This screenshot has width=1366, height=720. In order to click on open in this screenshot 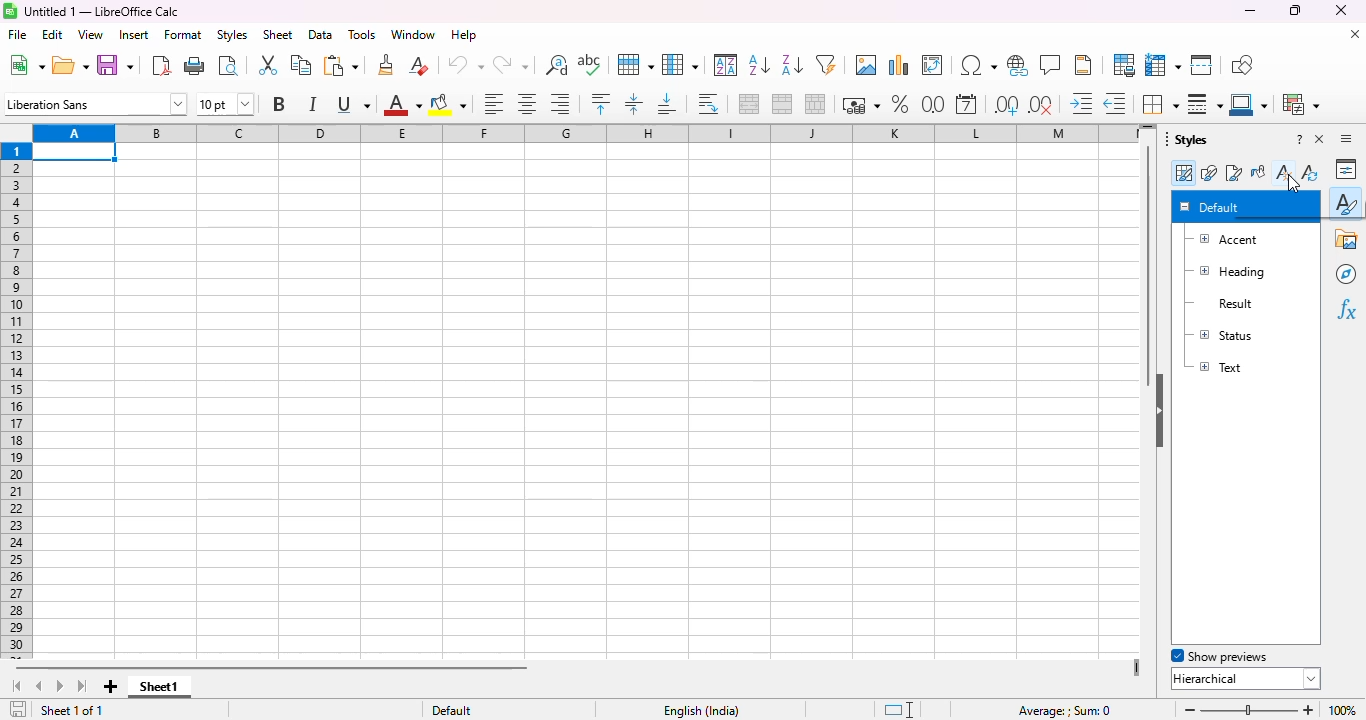, I will do `click(70, 65)`.